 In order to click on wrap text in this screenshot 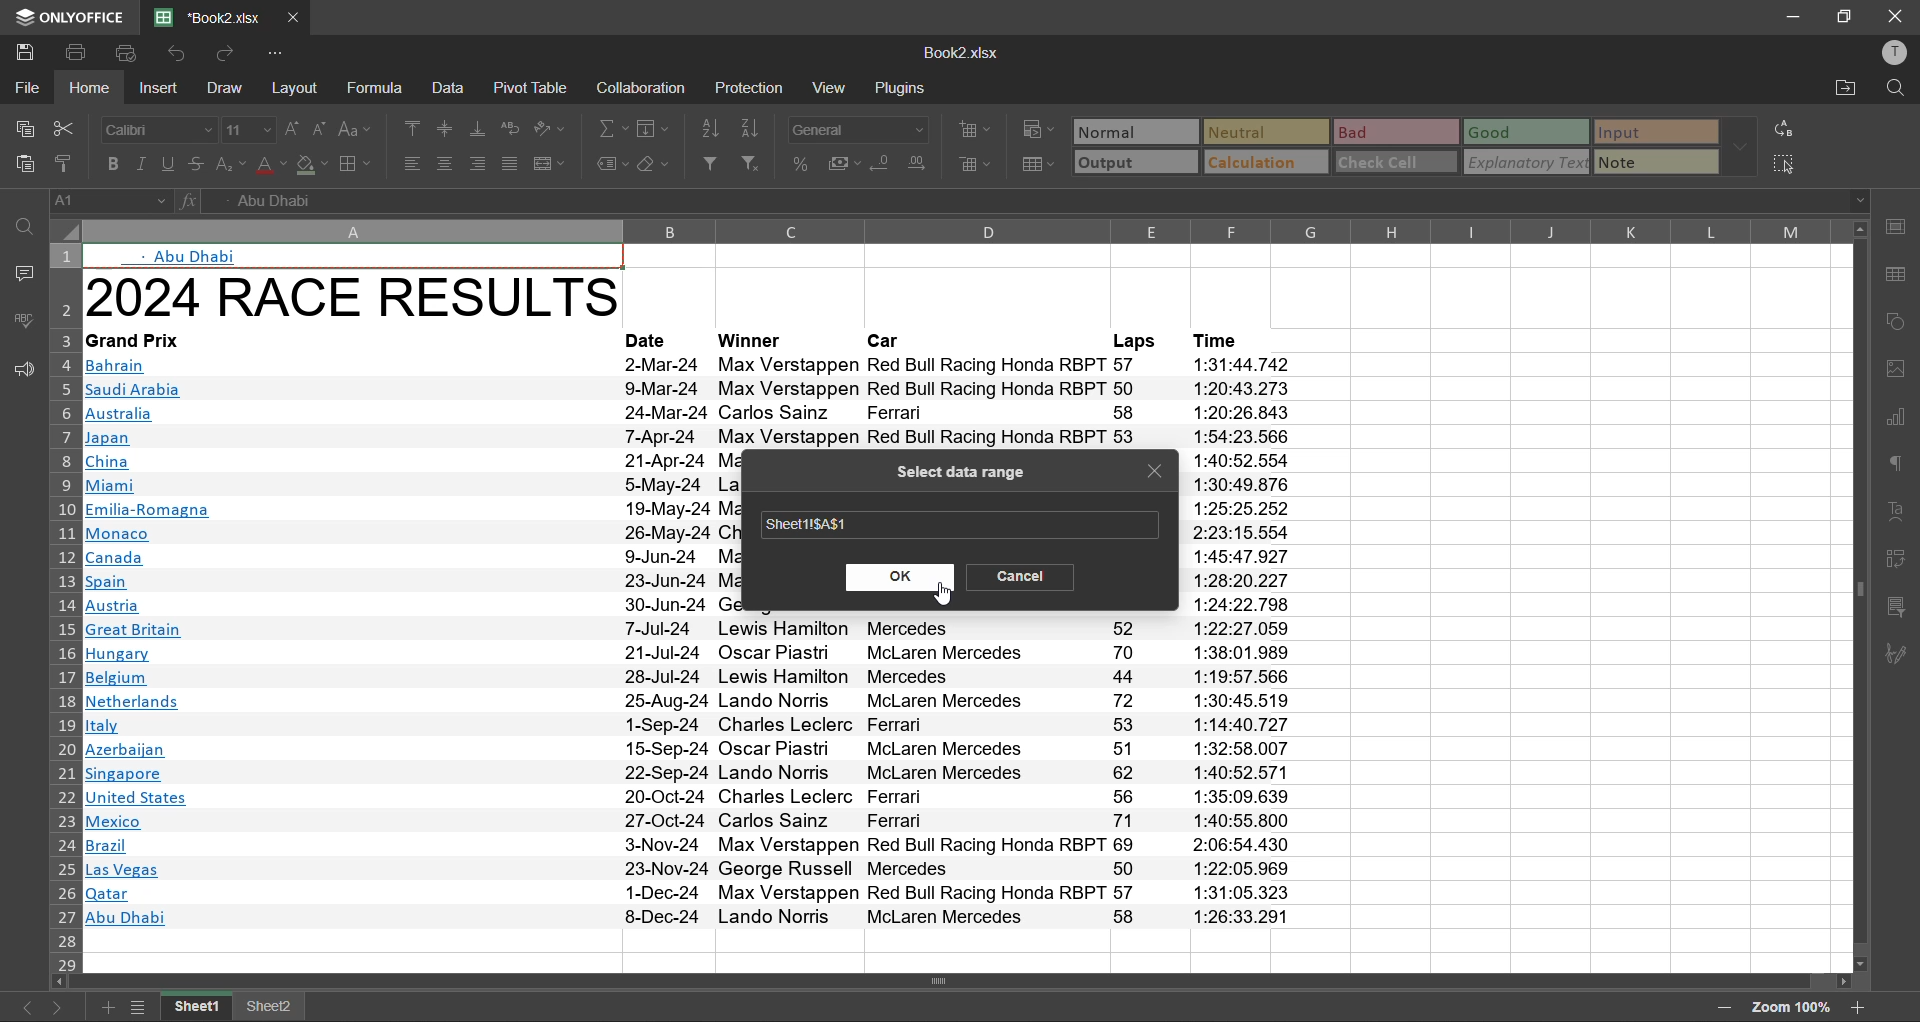, I will do `click(510, 128)`.